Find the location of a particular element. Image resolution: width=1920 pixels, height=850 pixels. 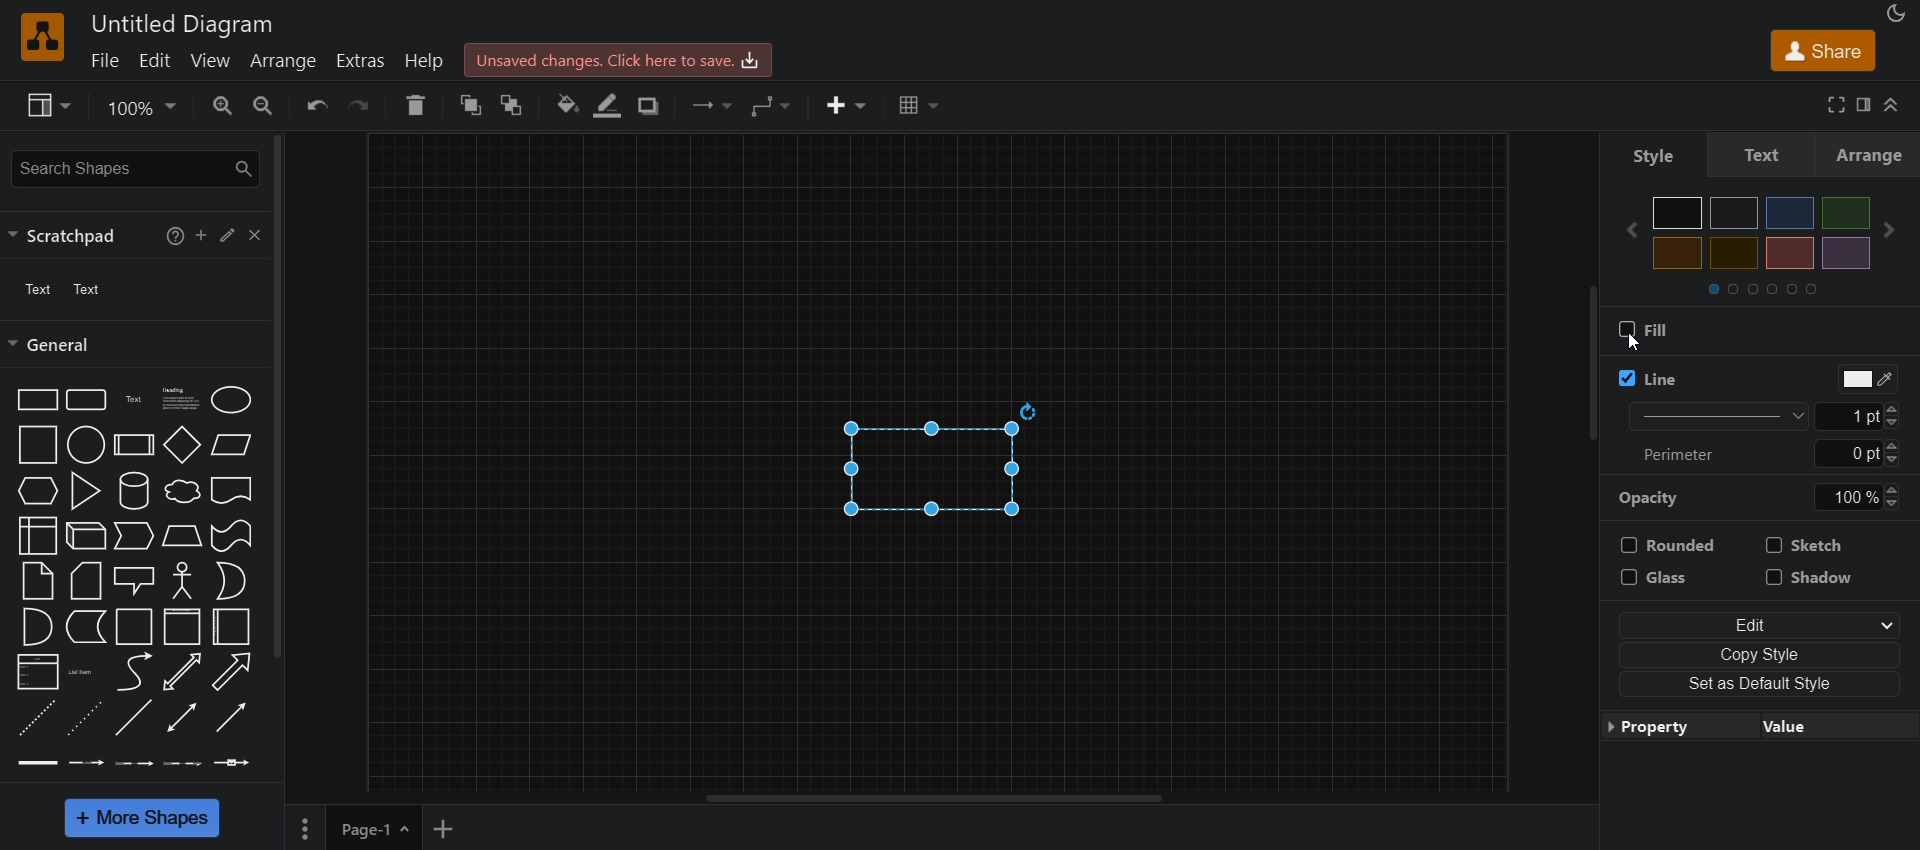

line is located at coordinates (1648, 379).